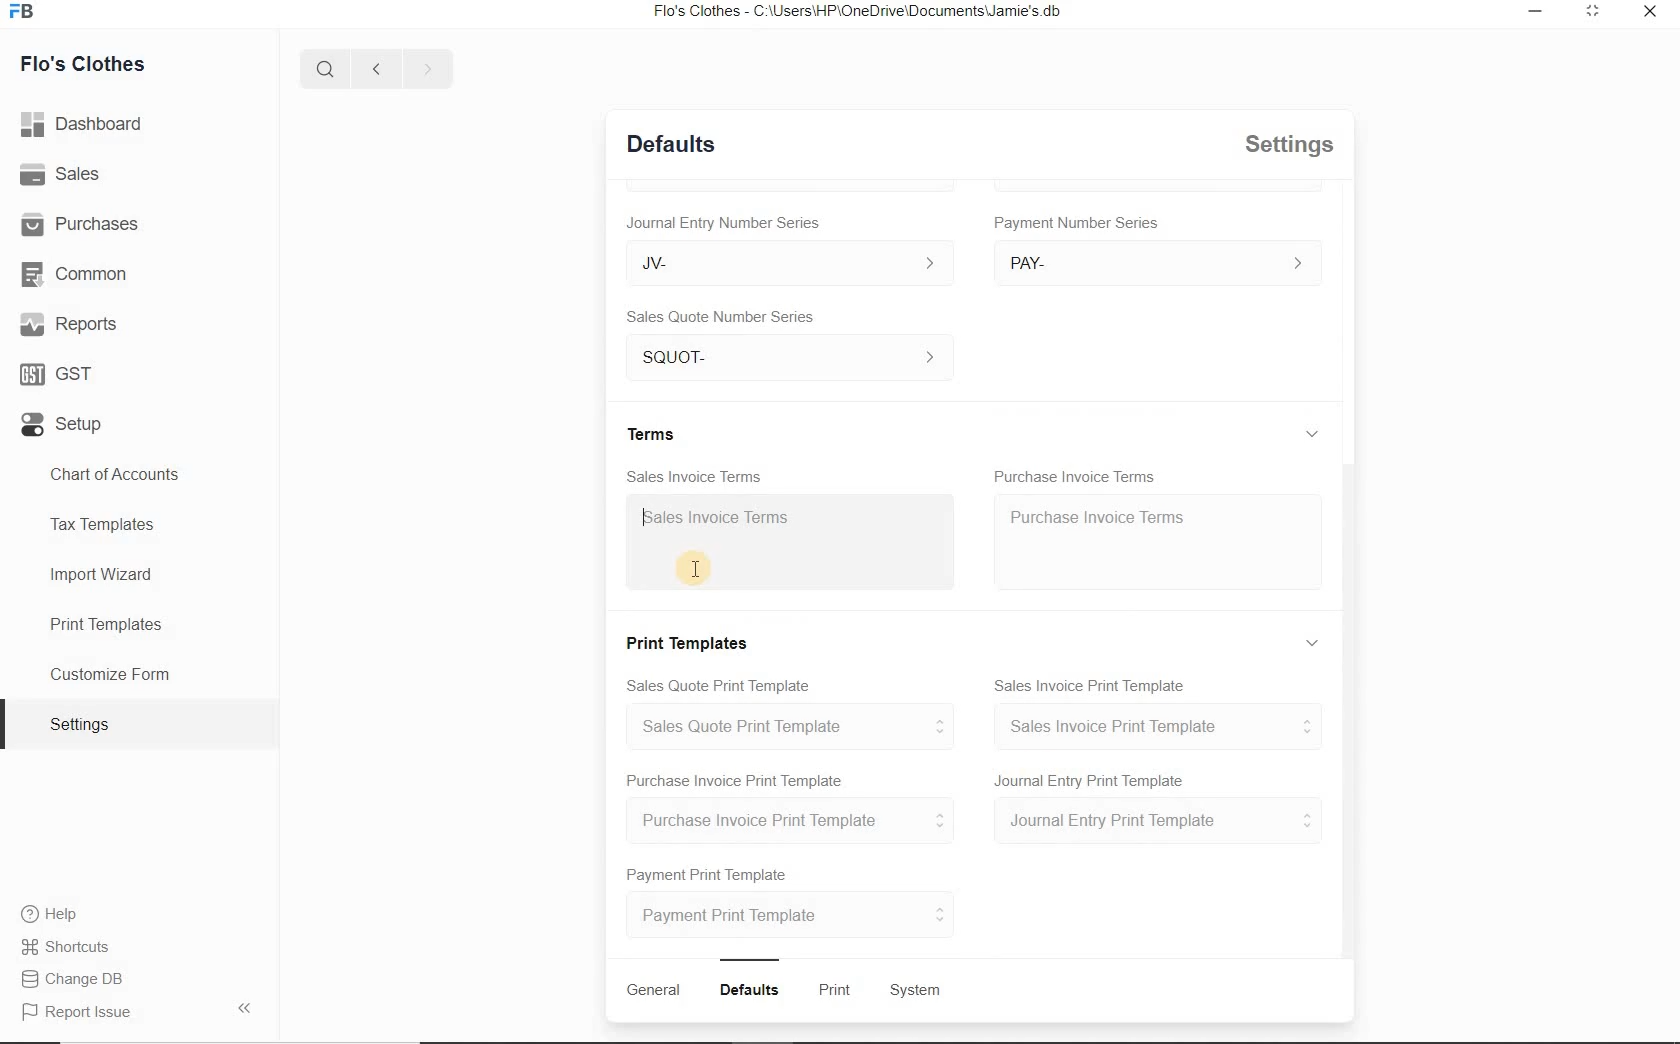 This screenshot has height=1044, width=1680. Describe the element at coordinates (80, 222) in the screenshot. I see `Purchases` at that location.